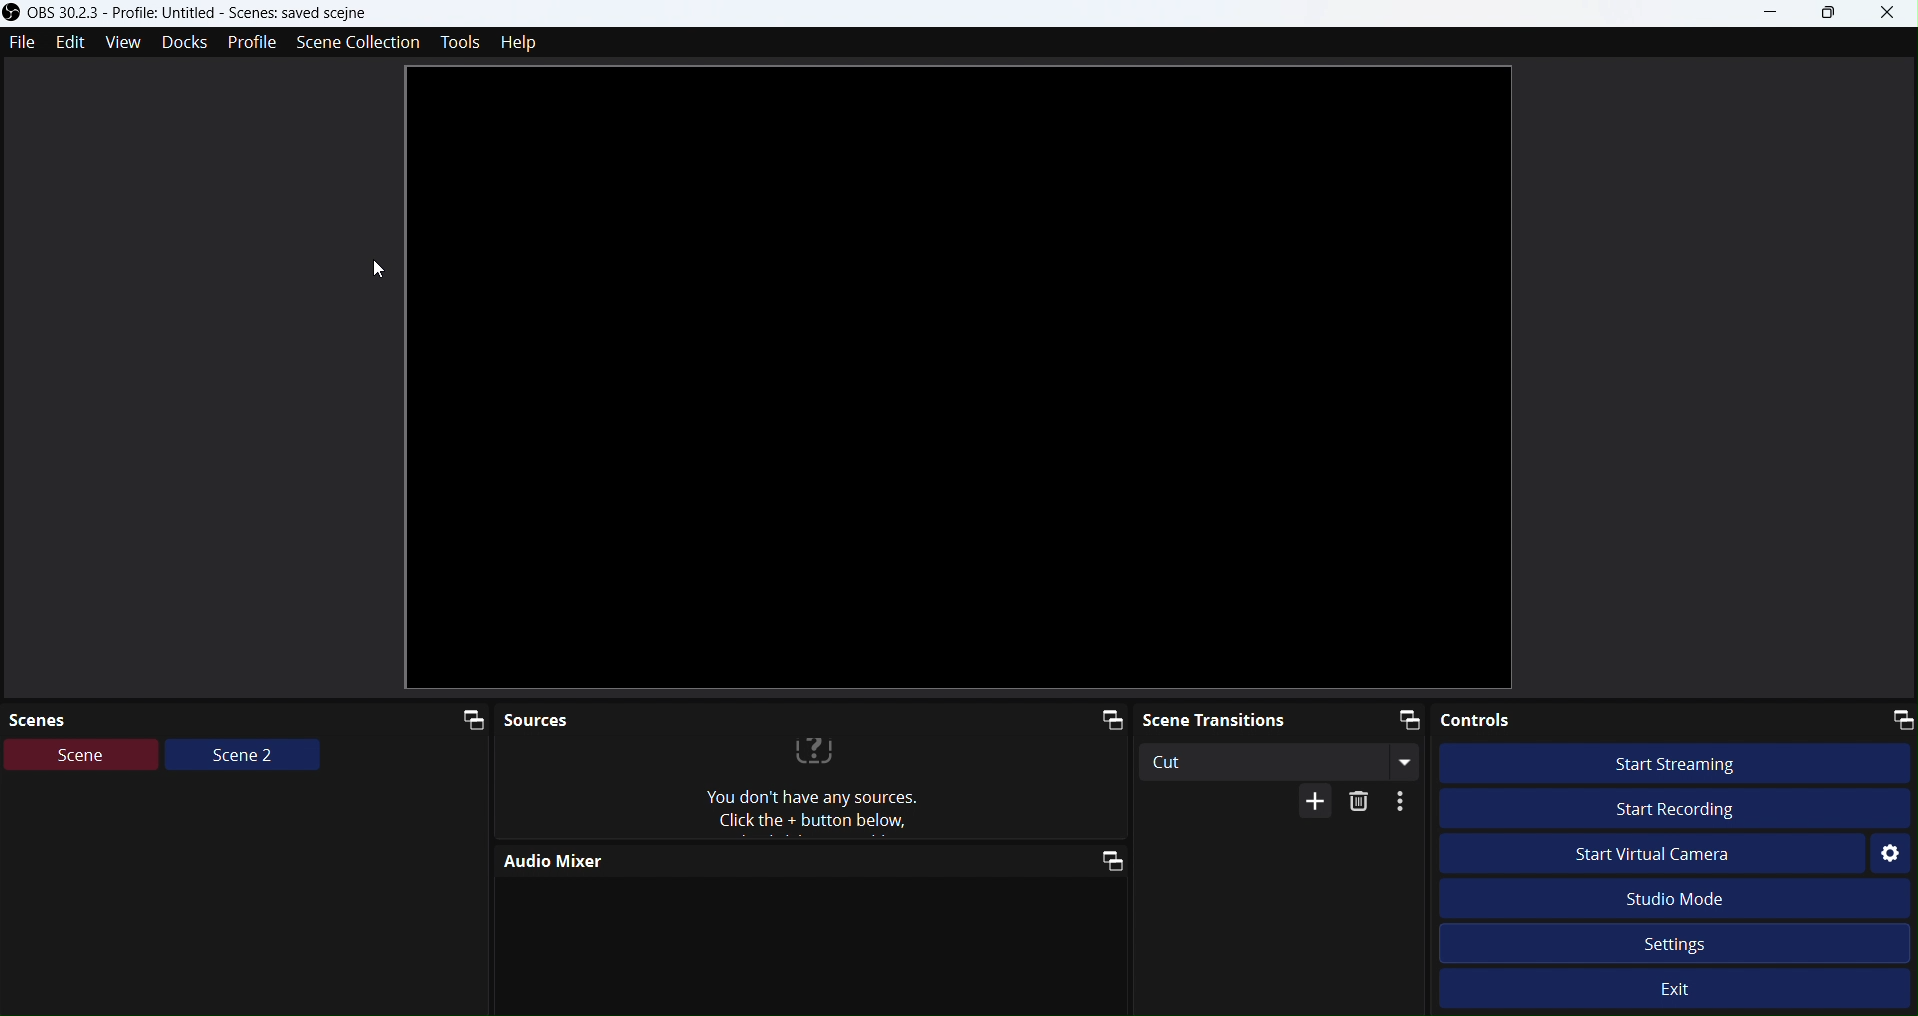 The image size is (1918, 1016). I want to click on Profile, so click(254, 42).